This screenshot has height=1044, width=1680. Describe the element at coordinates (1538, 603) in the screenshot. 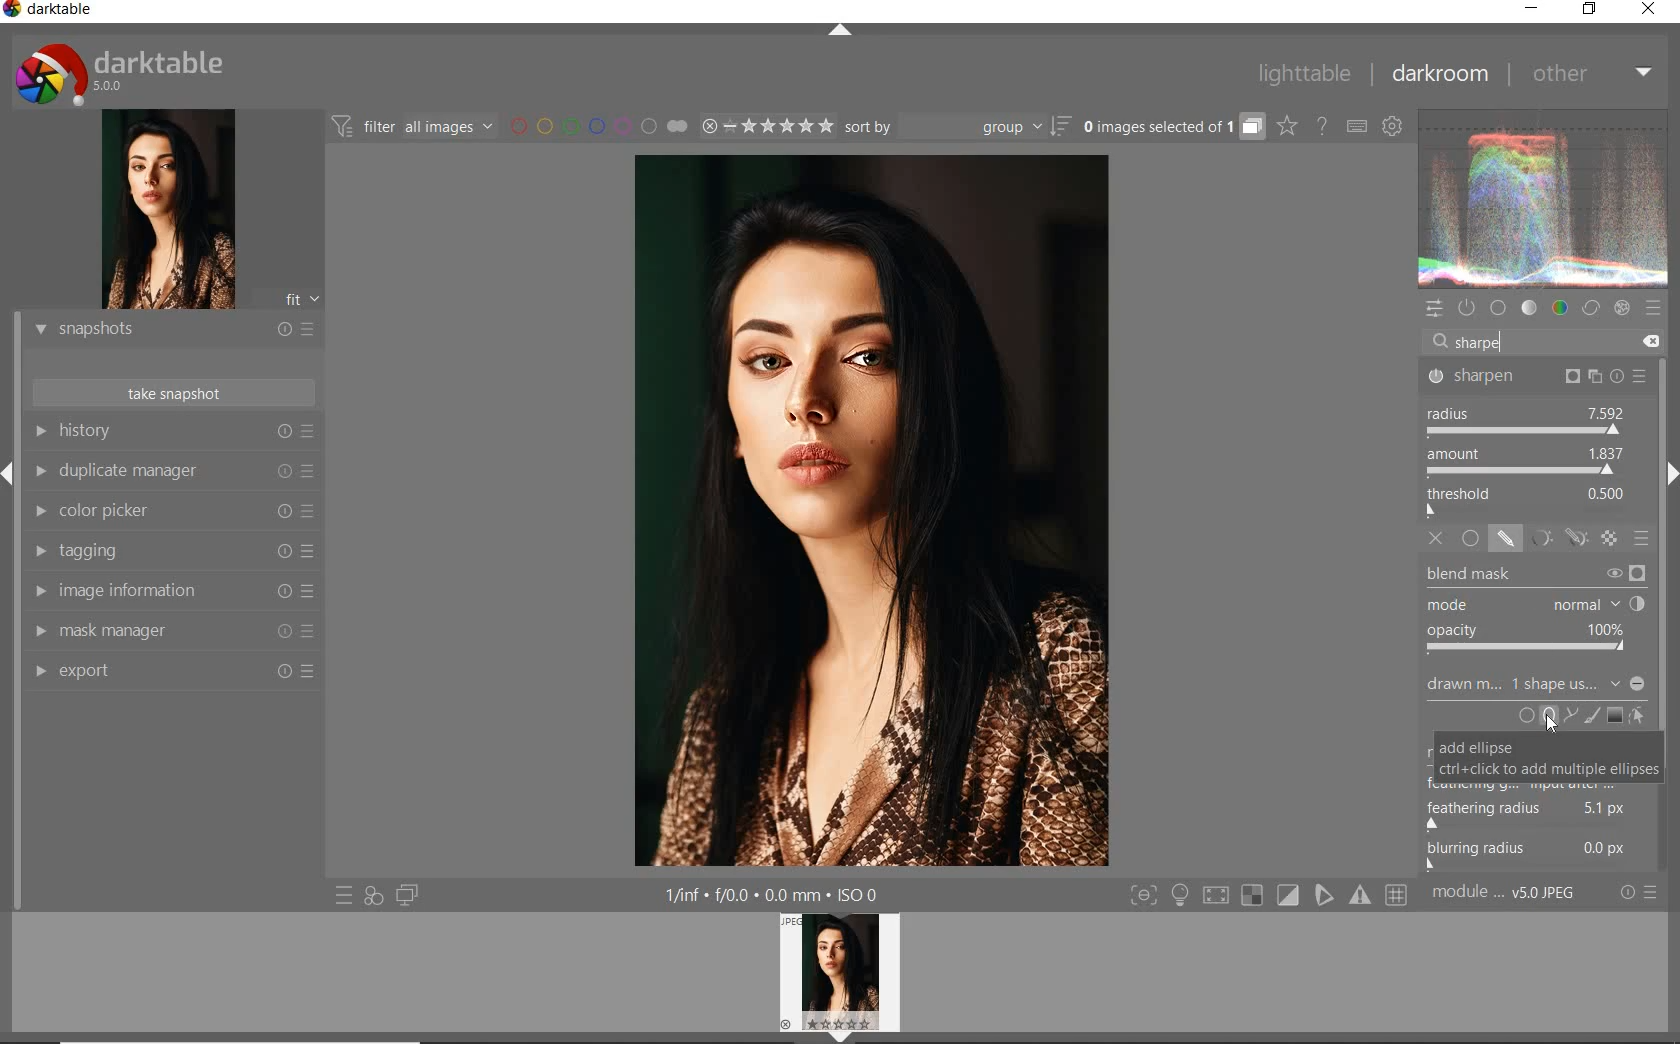

I see `MODE` at that location.